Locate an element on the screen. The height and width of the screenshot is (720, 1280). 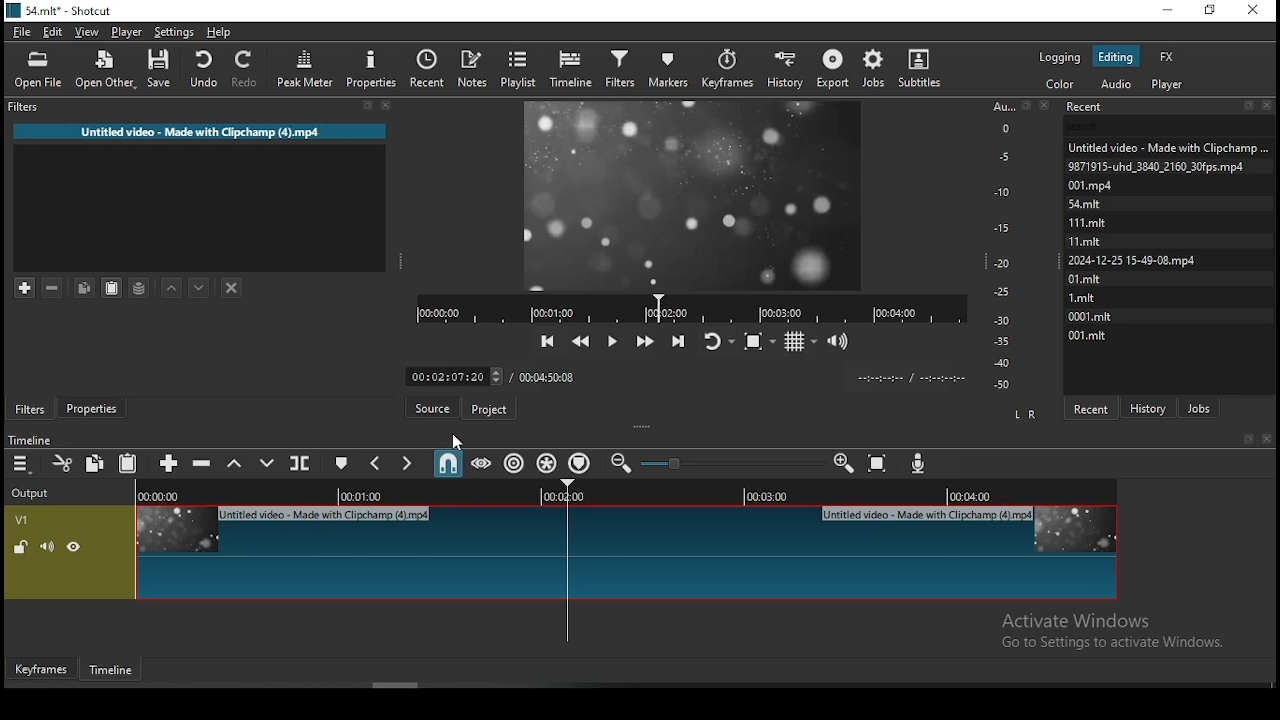
jobs is located at coordinates (1199, 408).